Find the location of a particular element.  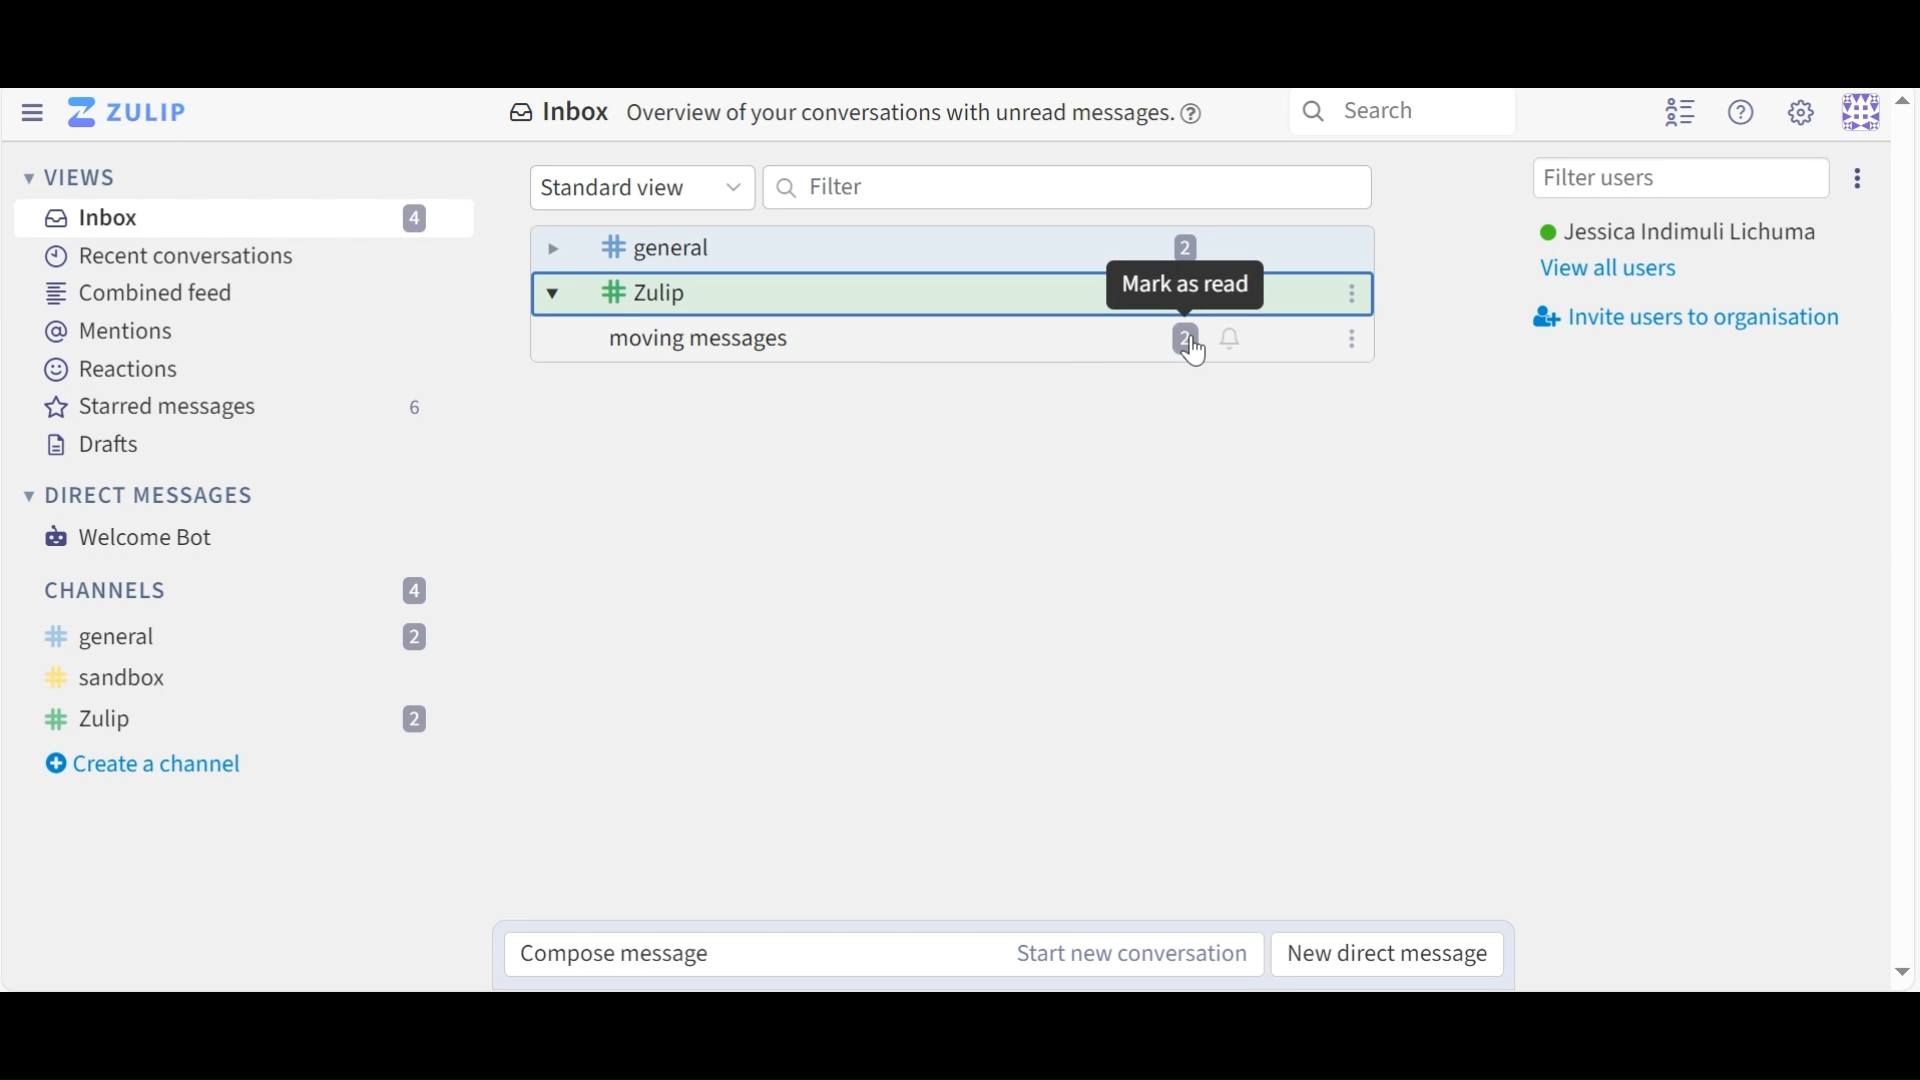

View all users is located at coordinates (1622, 266).